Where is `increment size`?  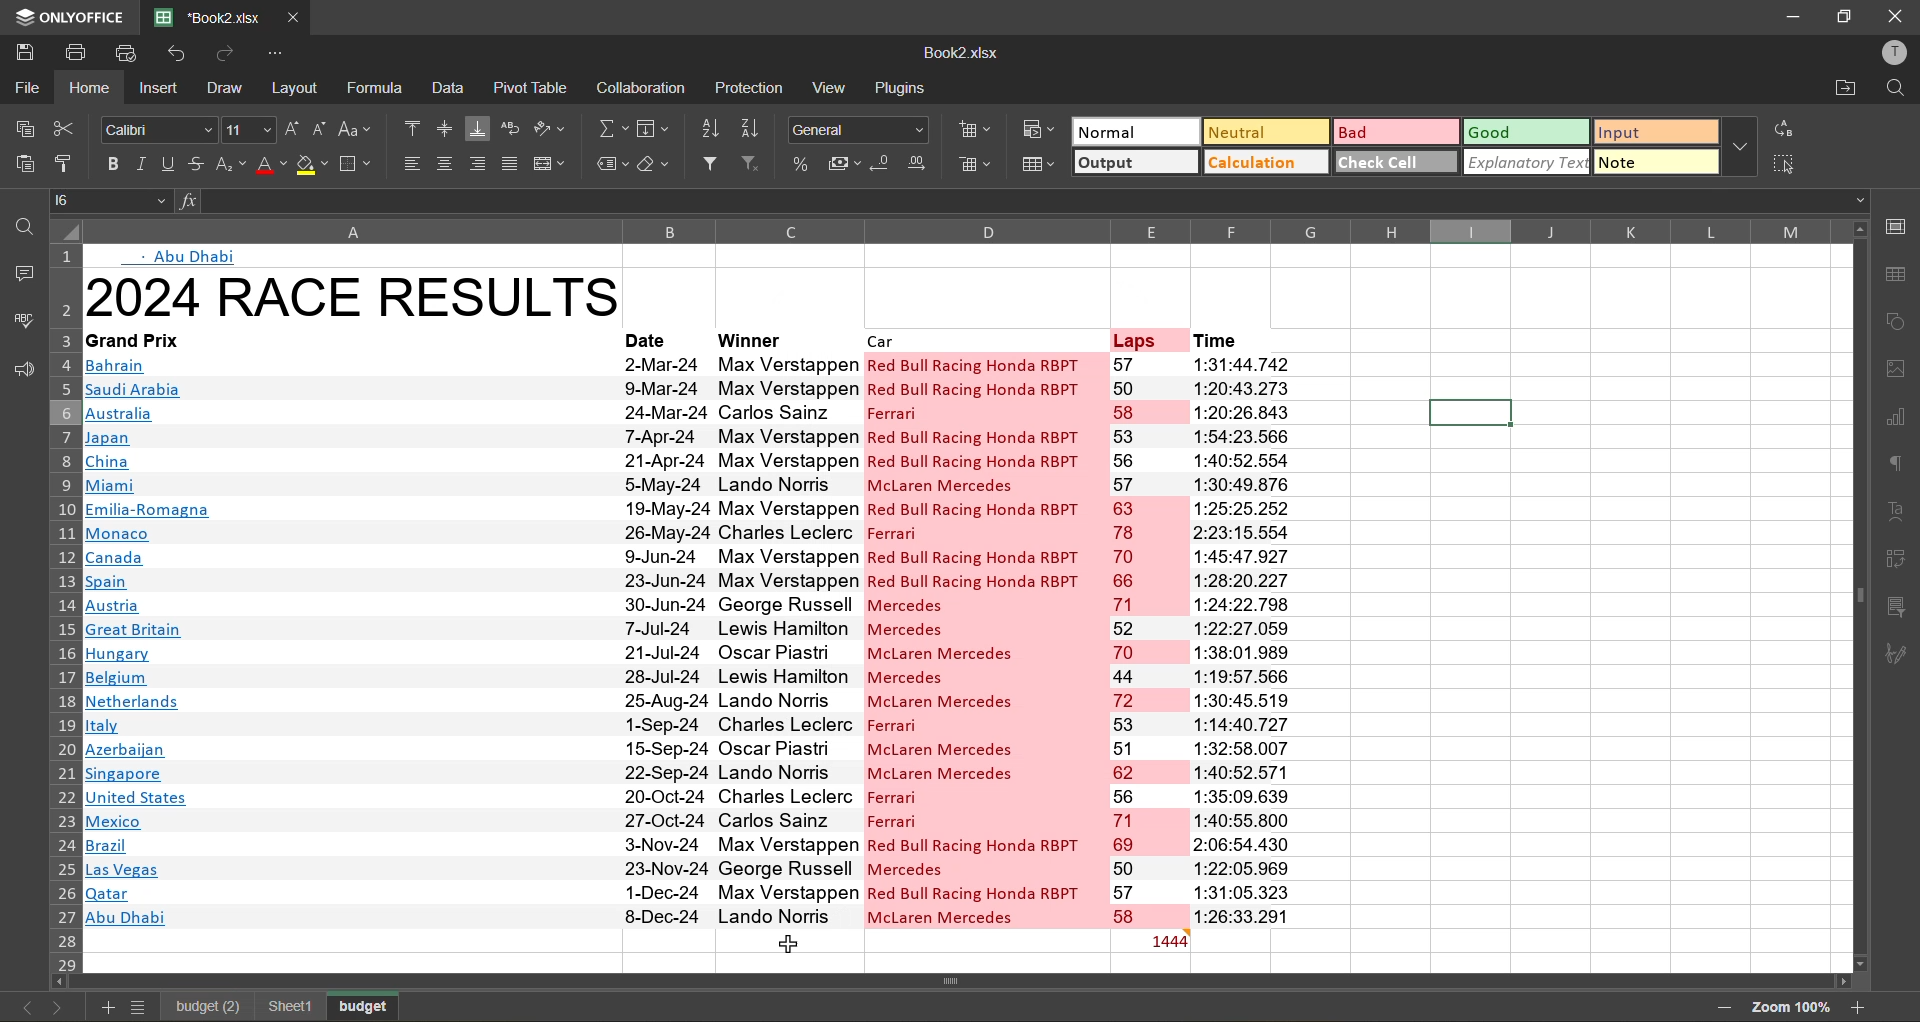 increment size is located at coordinates (293, 128).